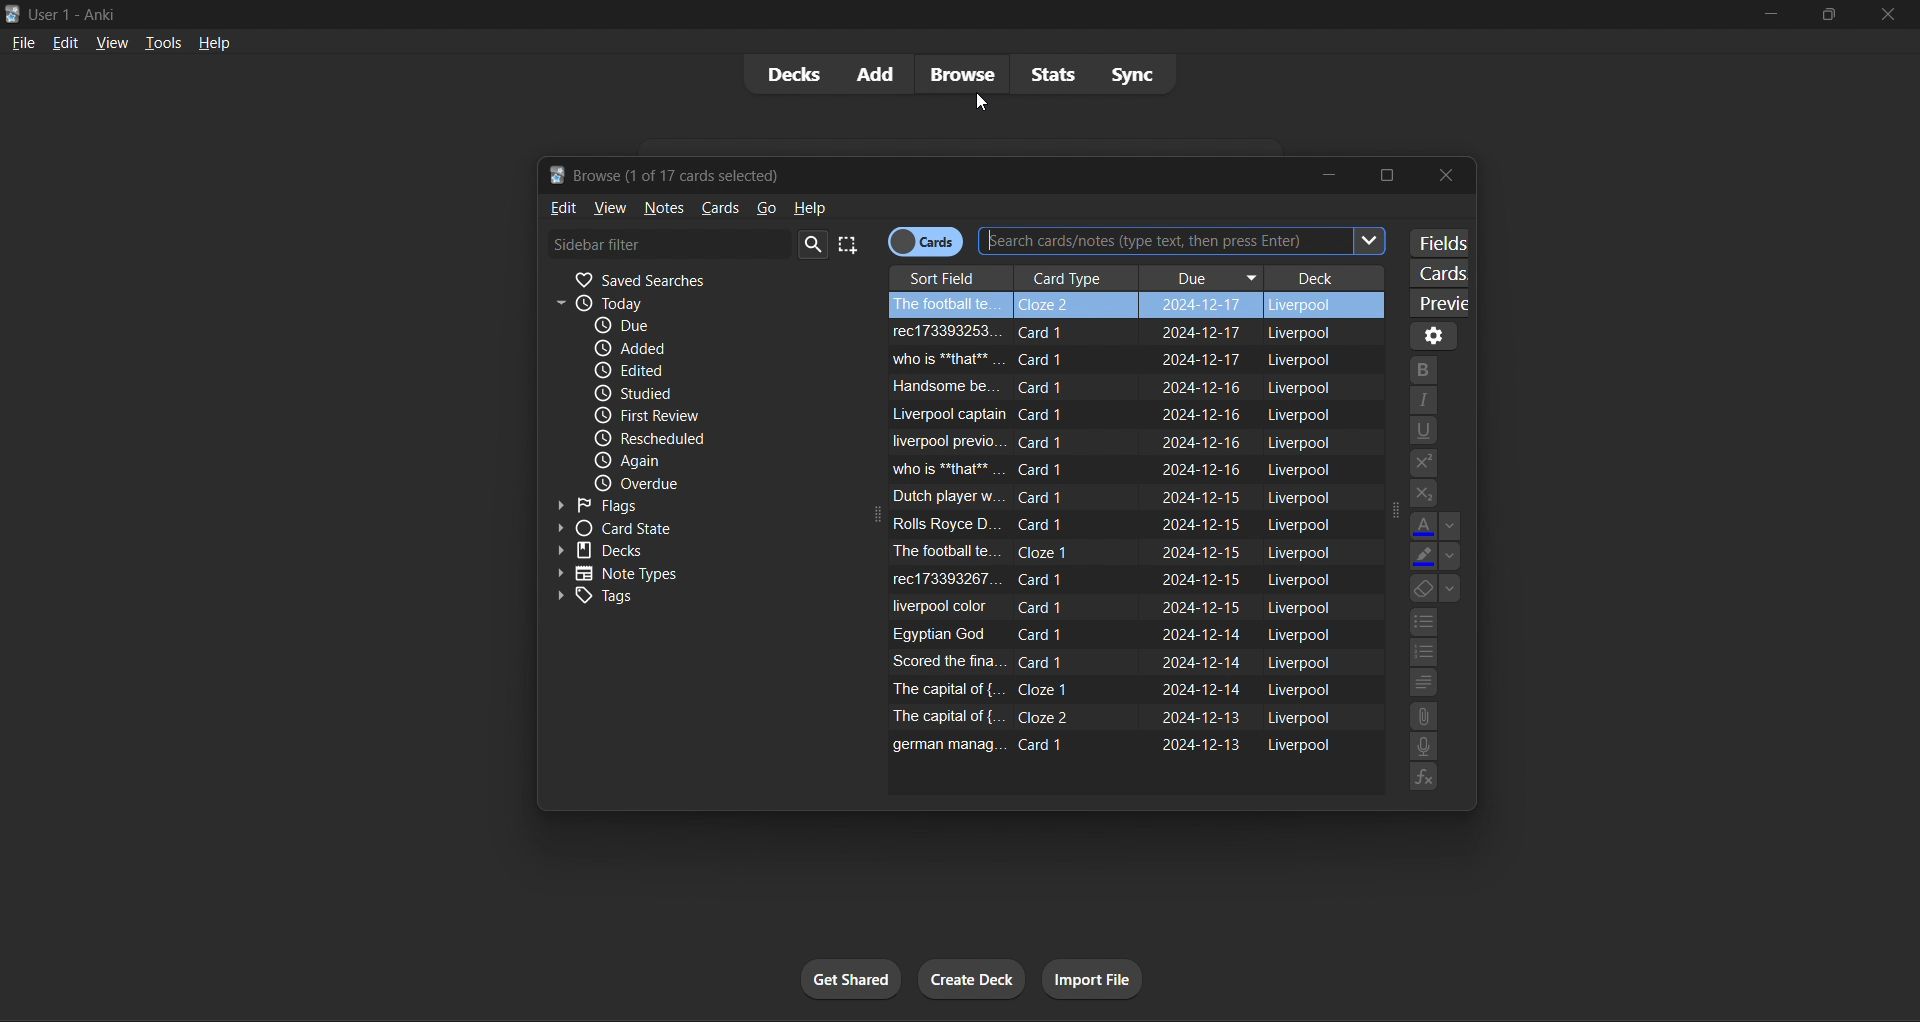 The image size is (1920, 1022). What do you see at coordinates (946, 633) in the screenshot?
I see `field` at bounding box center [946, 633].